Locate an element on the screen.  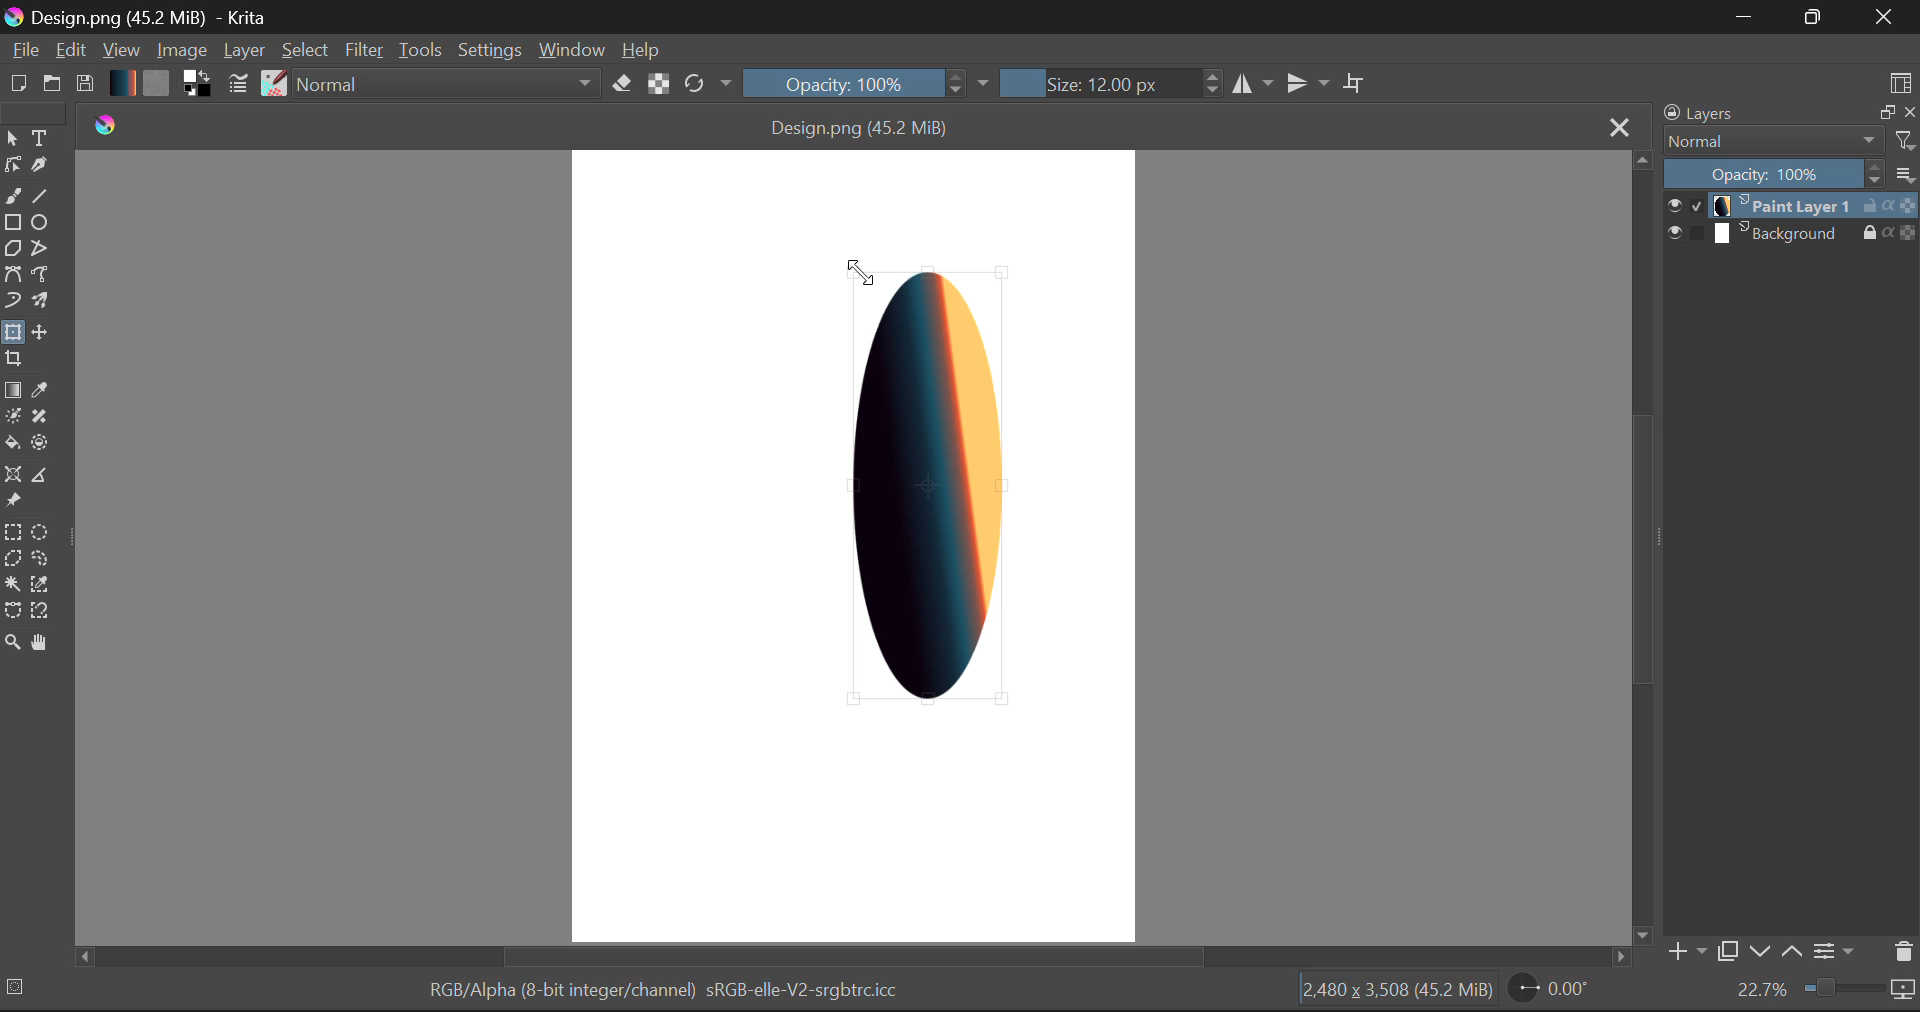
Settings is located at coordinates (488, 49).